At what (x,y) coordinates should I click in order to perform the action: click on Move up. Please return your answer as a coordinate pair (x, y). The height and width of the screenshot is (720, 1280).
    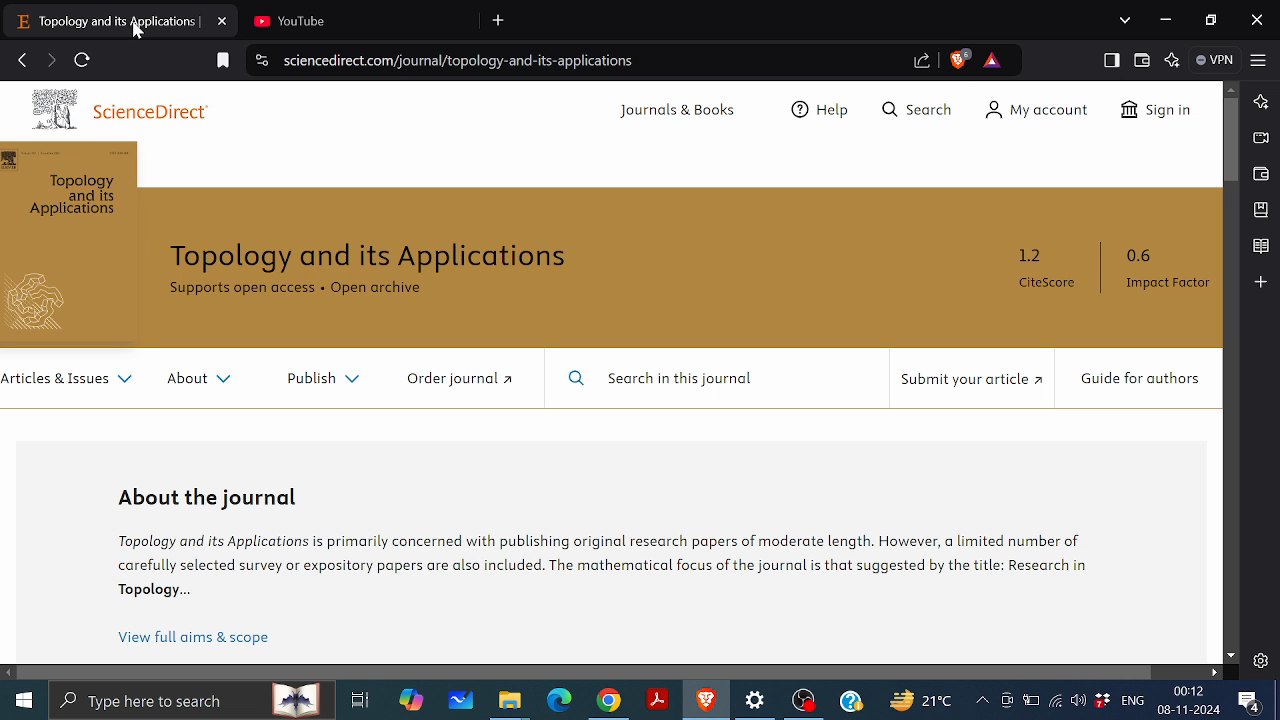
    Looking at the image, I should click on (1231, 88).